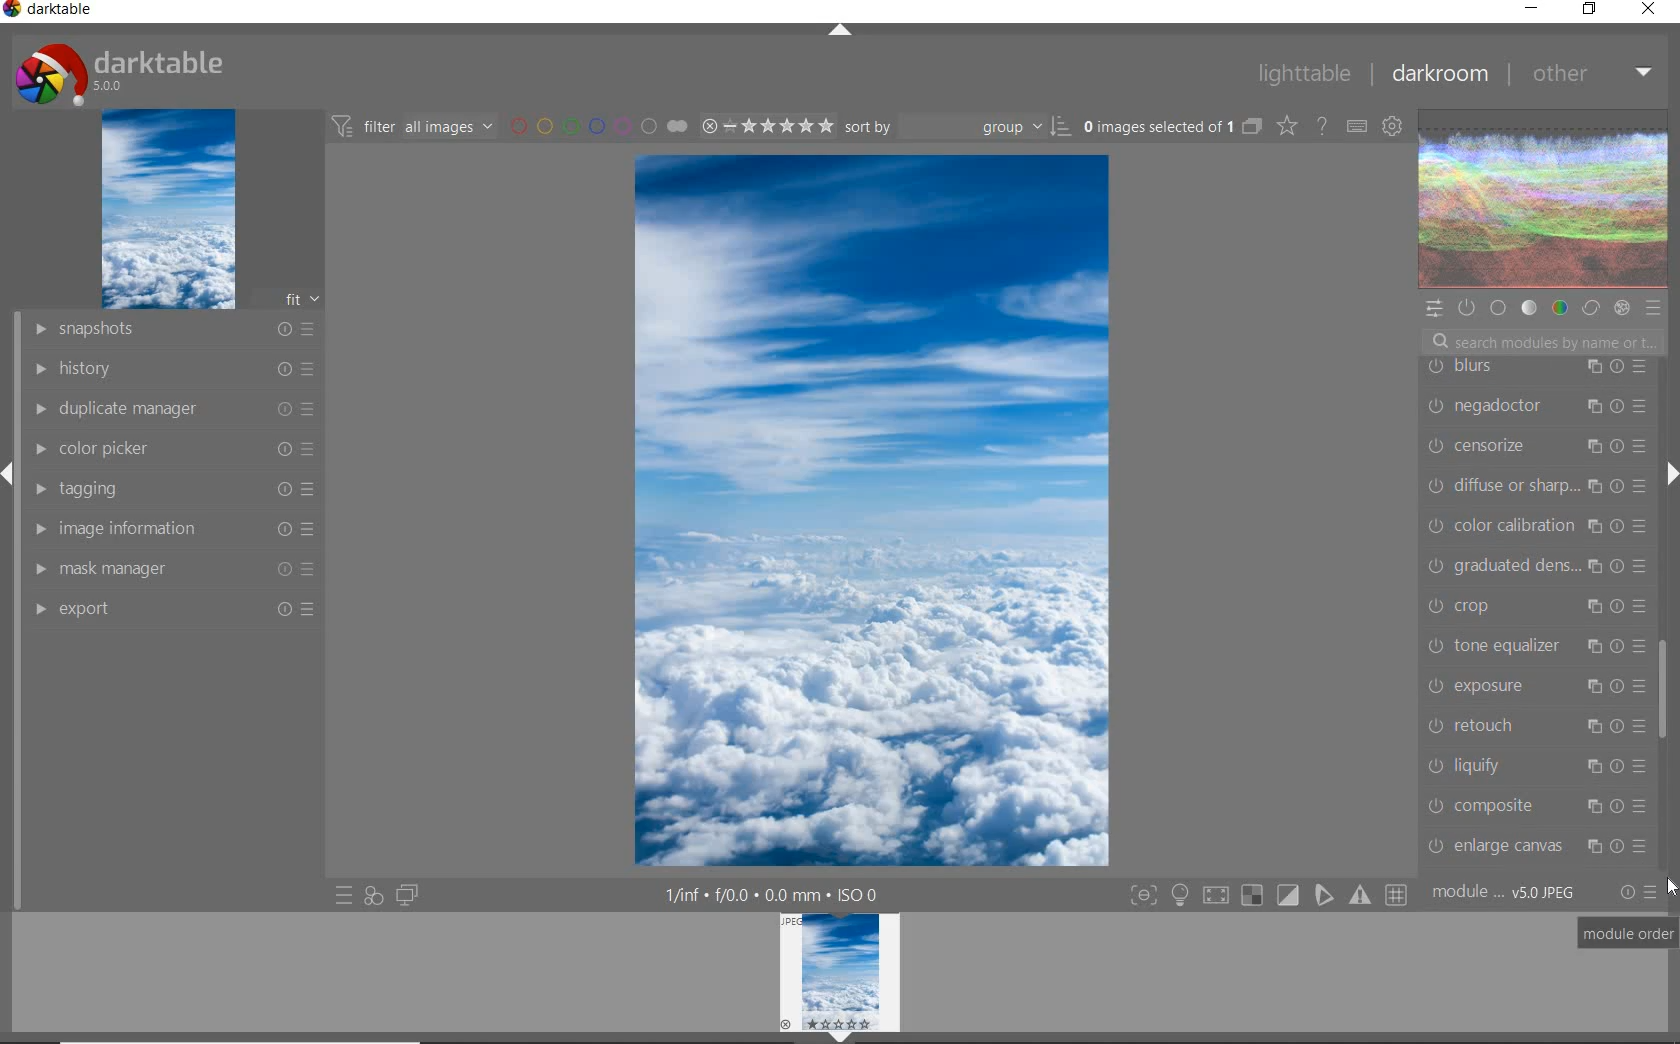 The height and width of the screenshot is (1044, 1680). Describe the element at coordinates (840, 32) in the screenshot. I see `Up` at that location.